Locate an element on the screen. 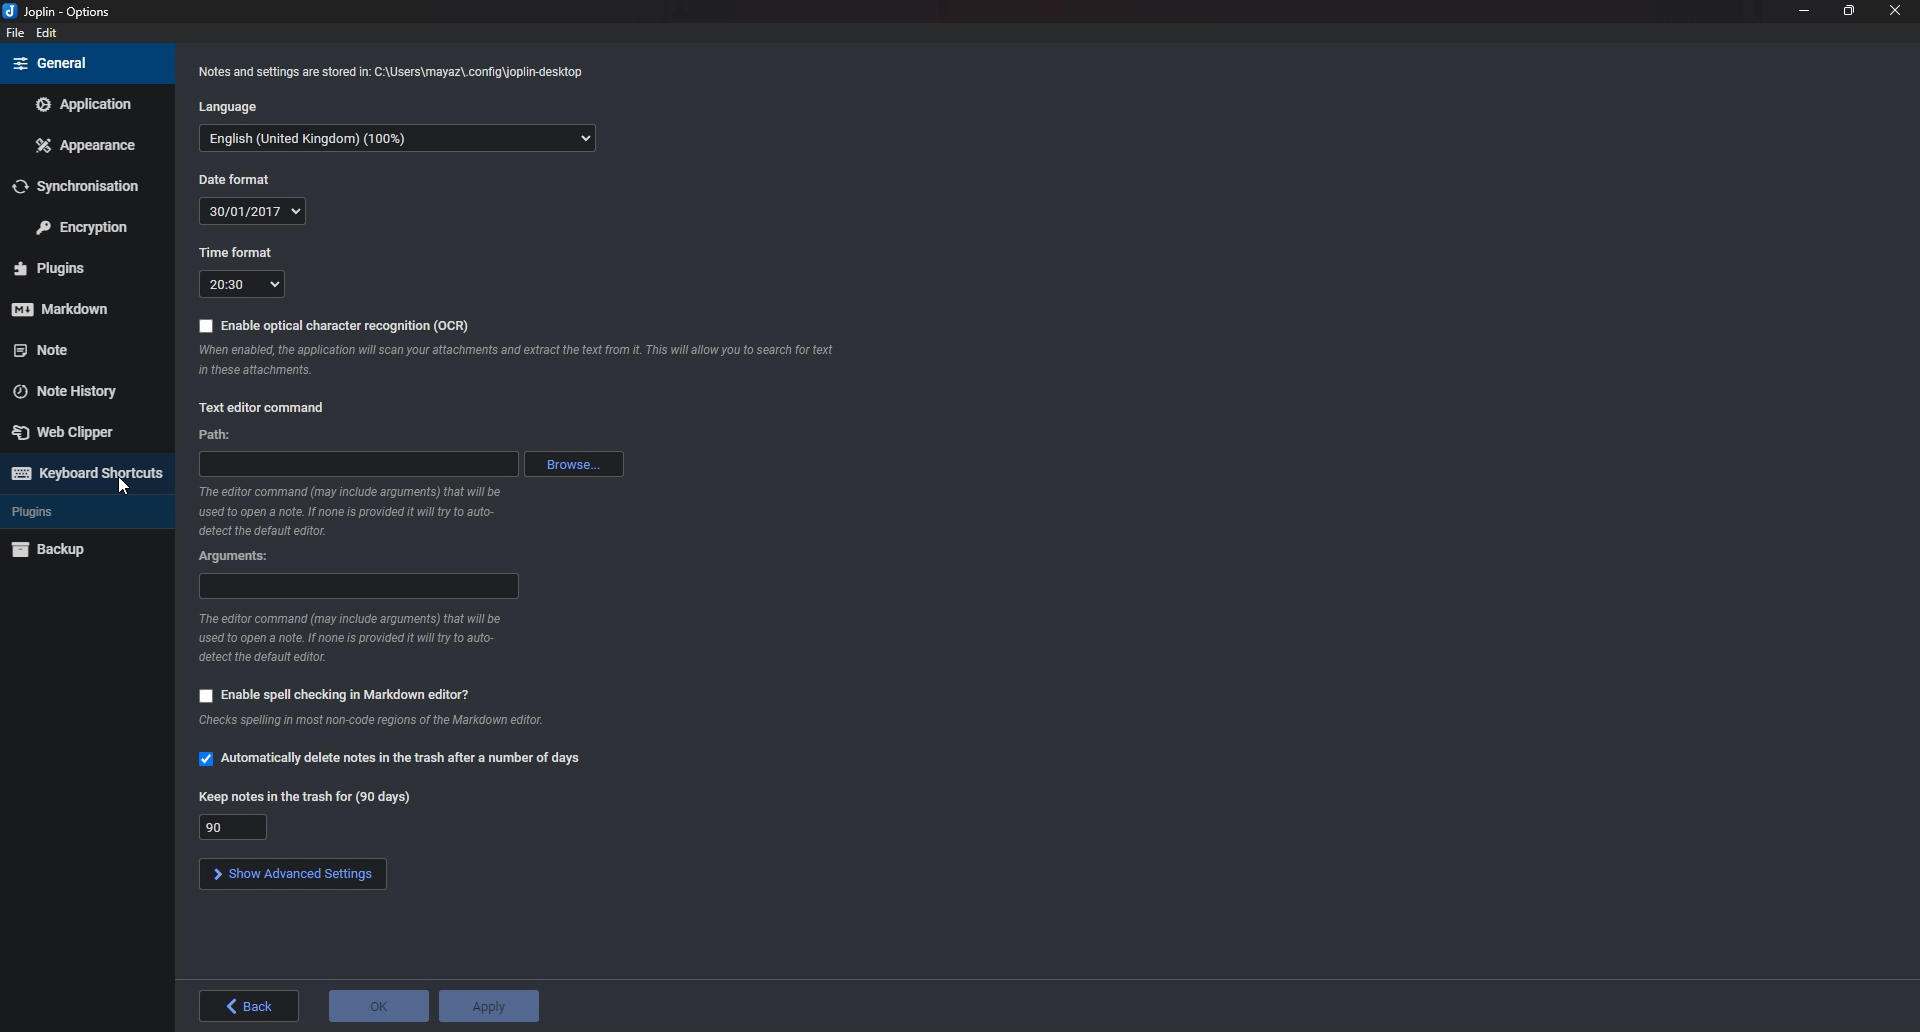 The width and height of the screenshot is (1920, 1032). enable O C R is located at coordinates (334, 328).